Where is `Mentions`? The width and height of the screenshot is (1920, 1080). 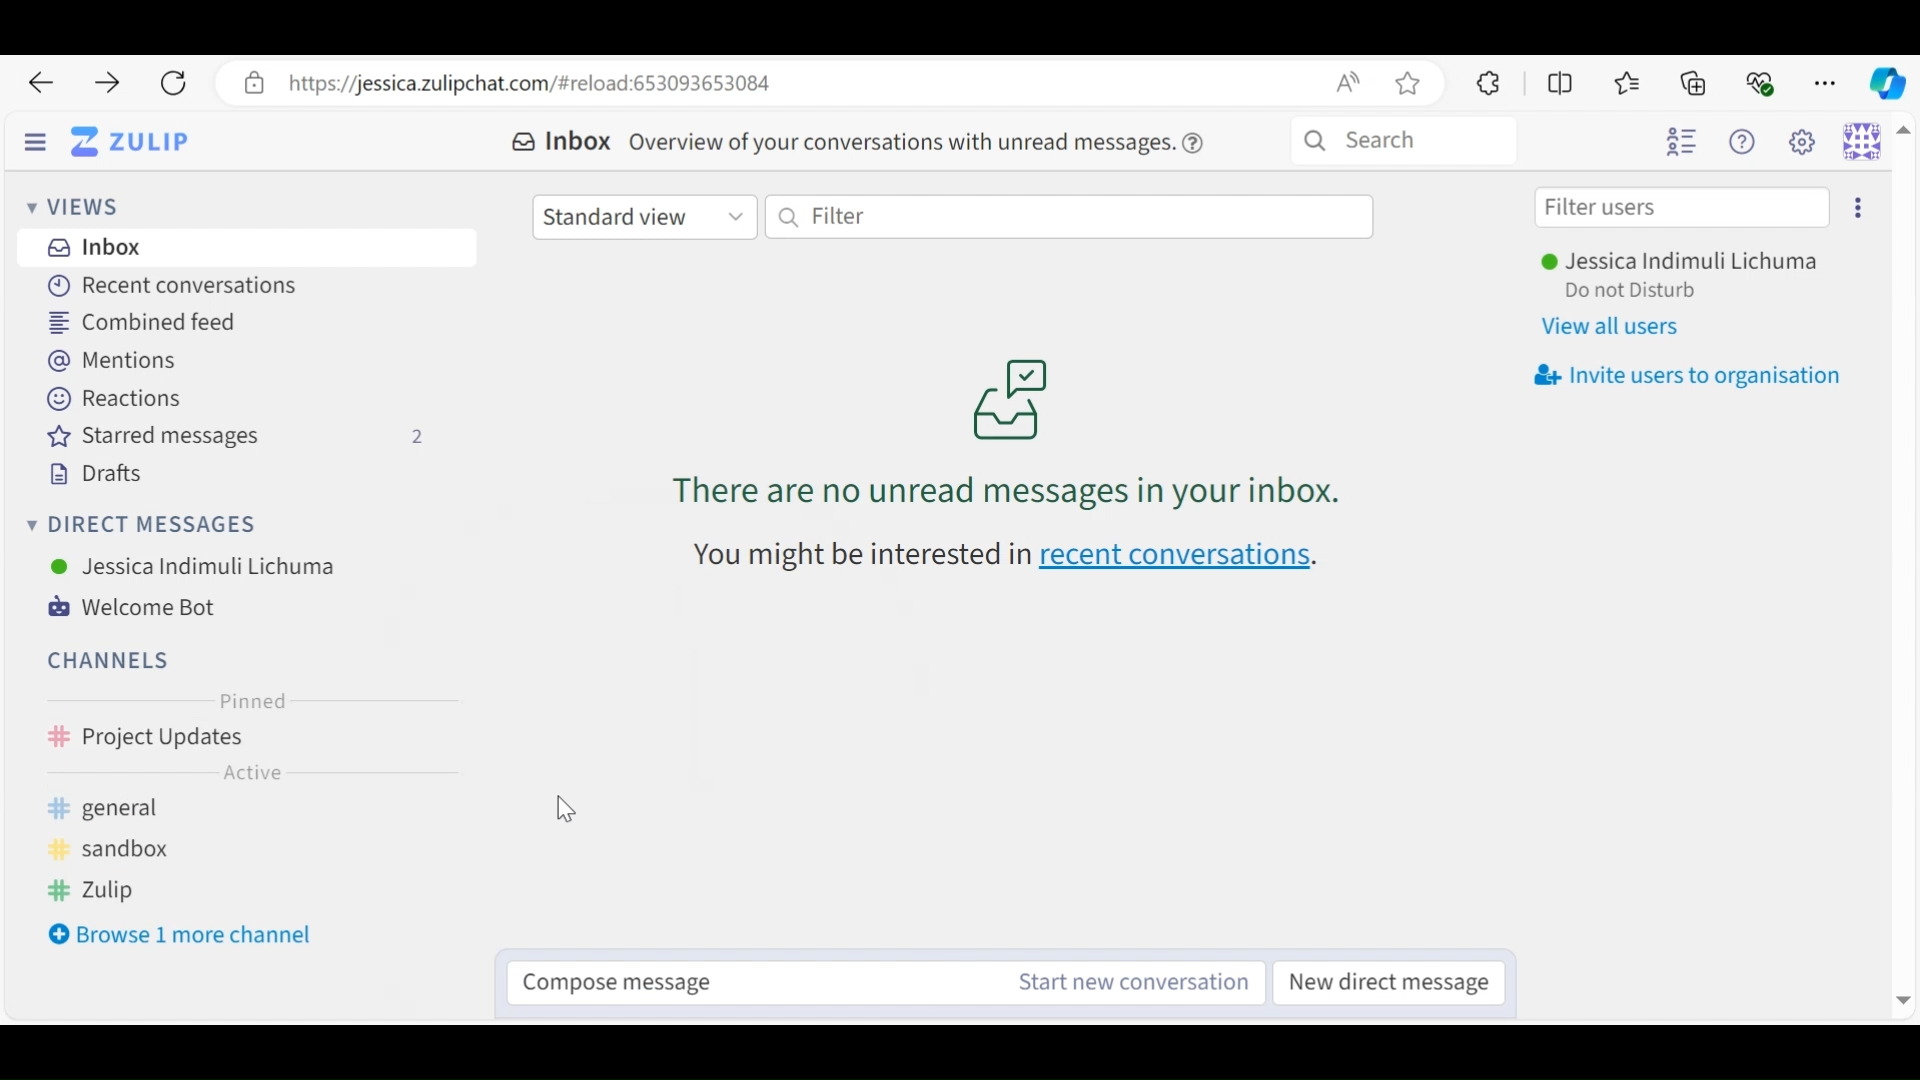
Mentions is located at coordinates (121, 362).